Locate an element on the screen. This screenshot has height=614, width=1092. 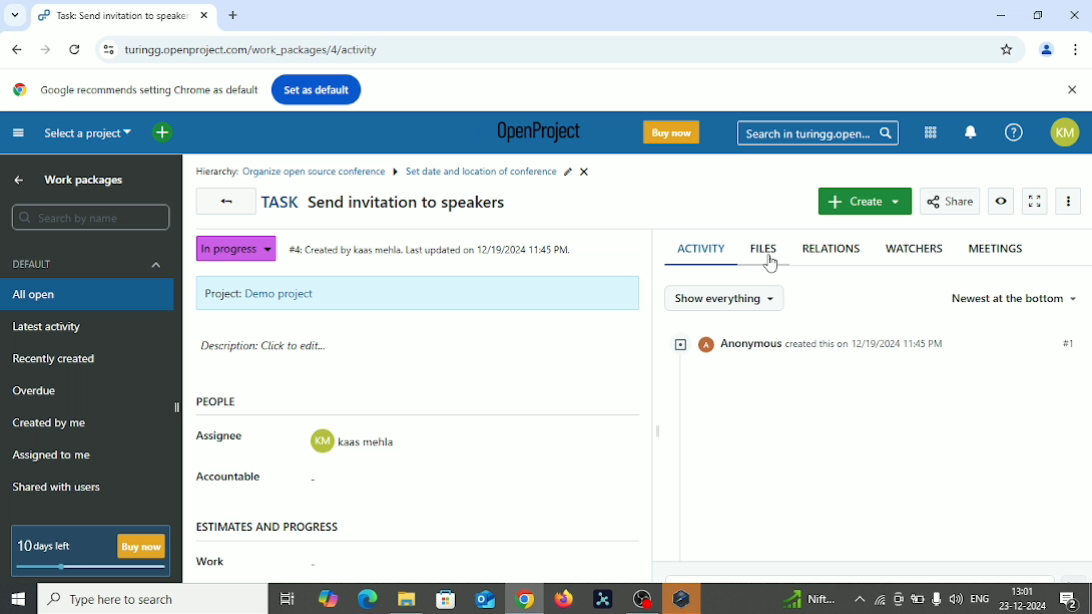
Meetings is located at coordinates (996, 248).